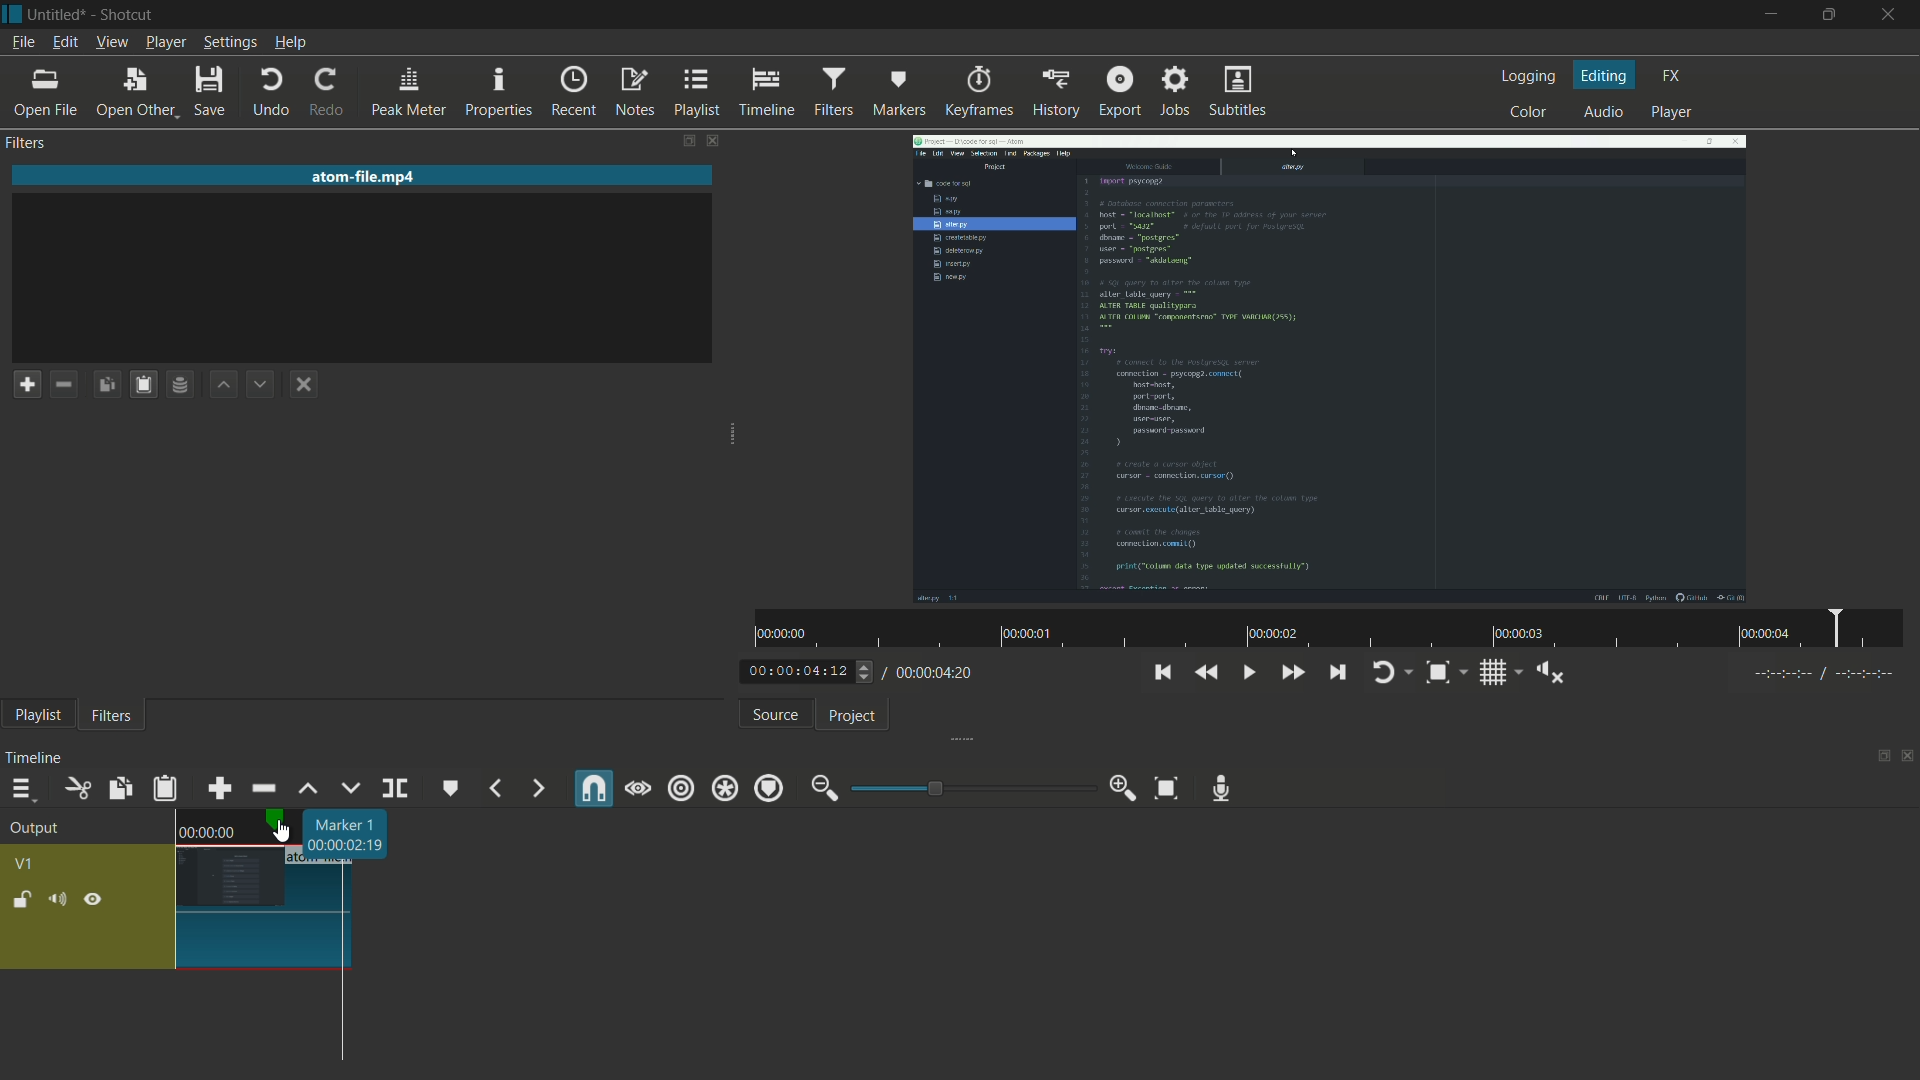  What do you see at coordinates (497, 788) in the screenshot?
I see `previous marker` at bounding box center [497, 788].